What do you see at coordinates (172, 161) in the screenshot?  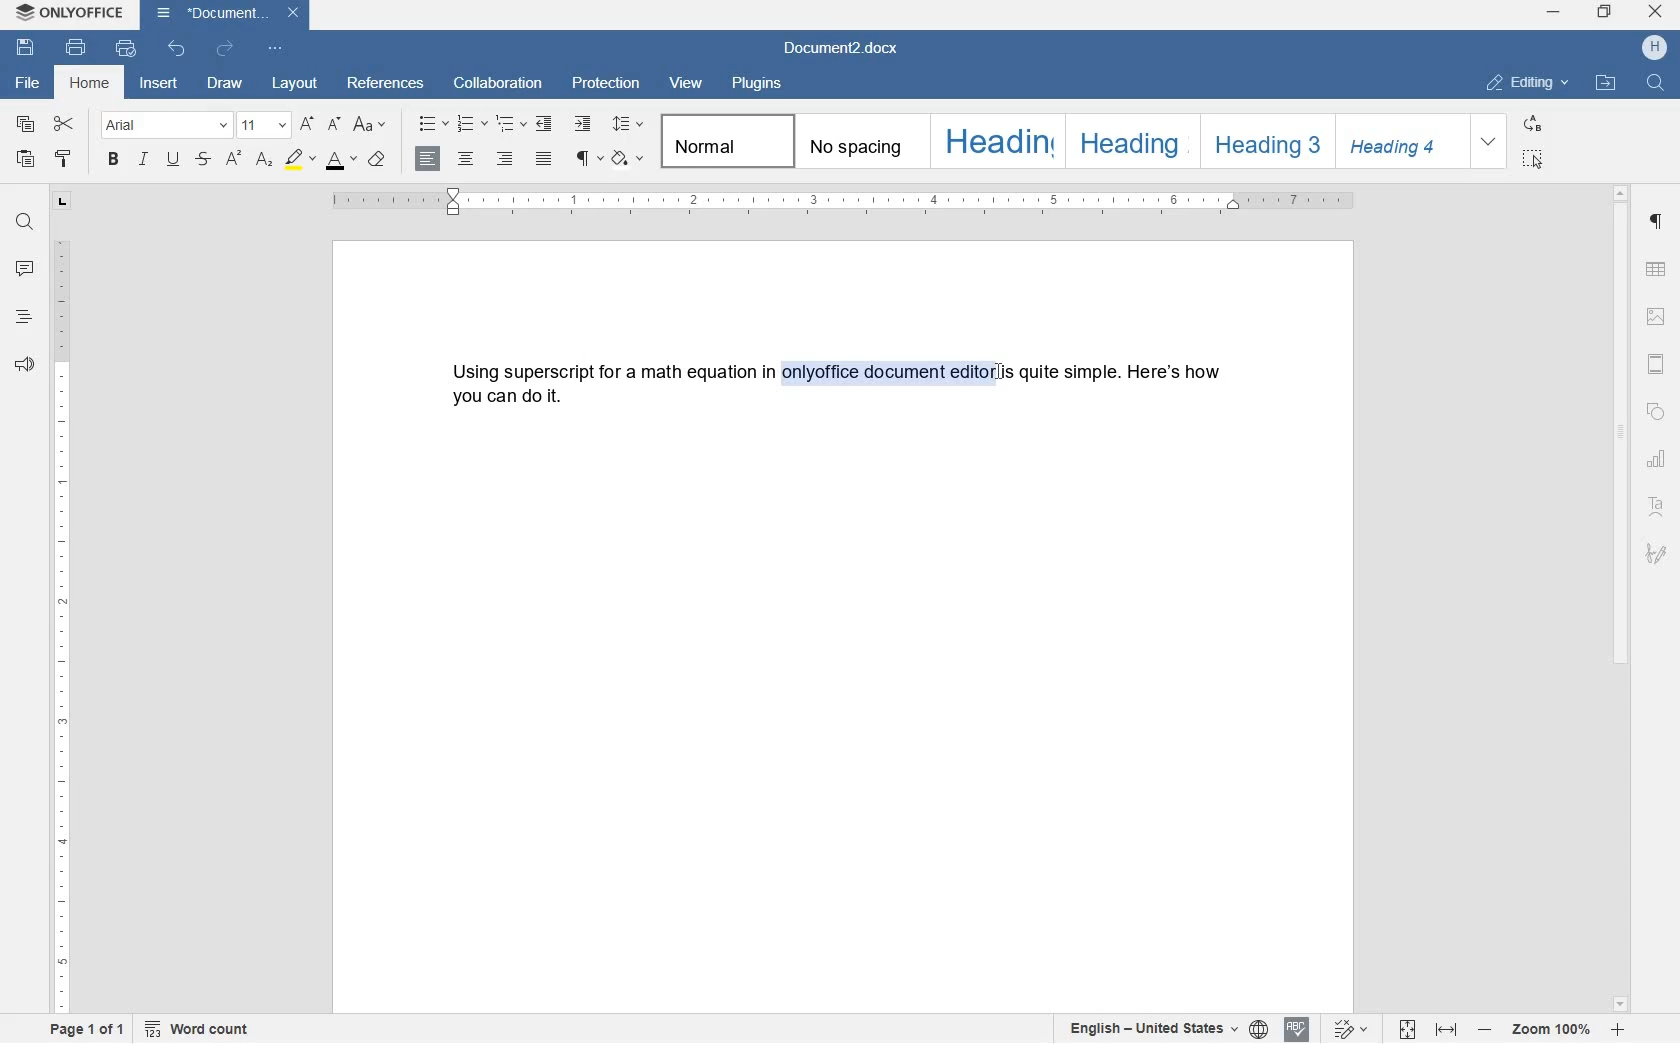 I see `underline` at bounding box center [172, 161].